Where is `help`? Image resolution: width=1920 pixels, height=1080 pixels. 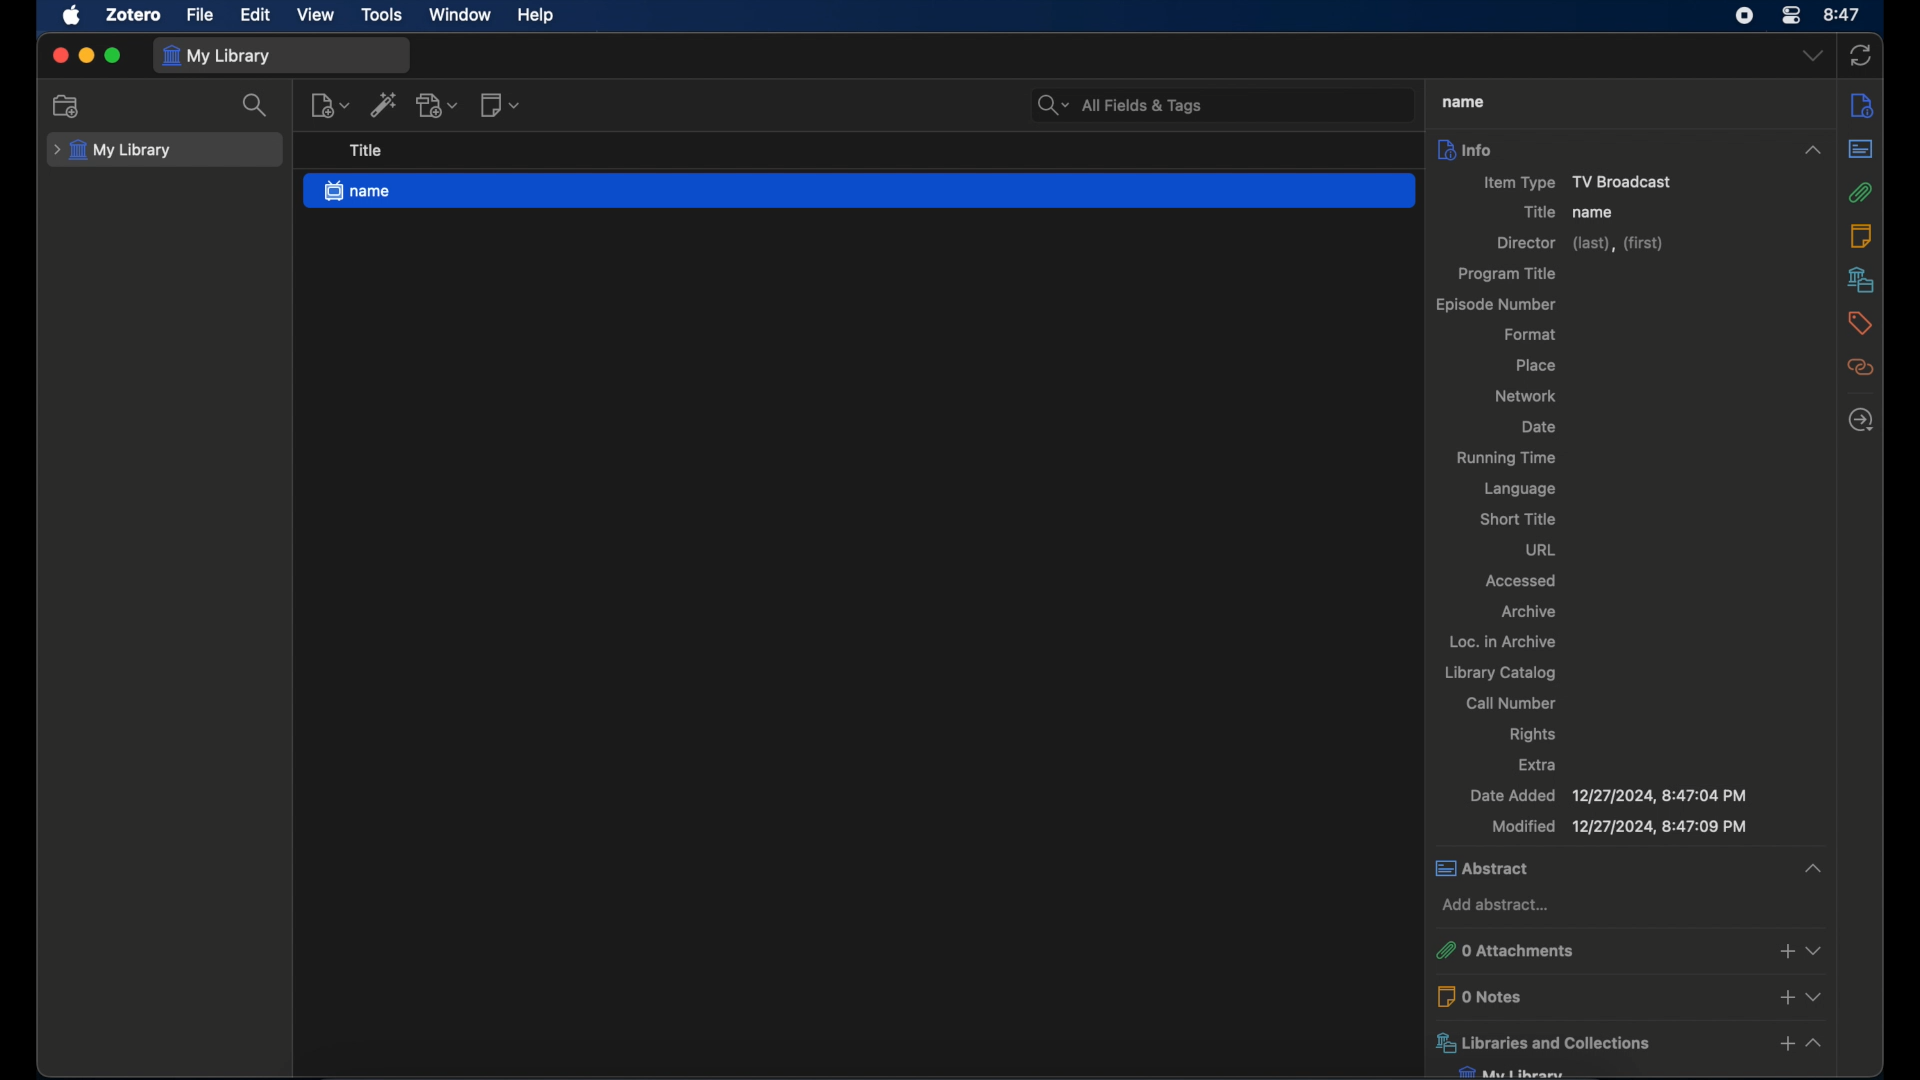
help is located at coordinates (536, 15).